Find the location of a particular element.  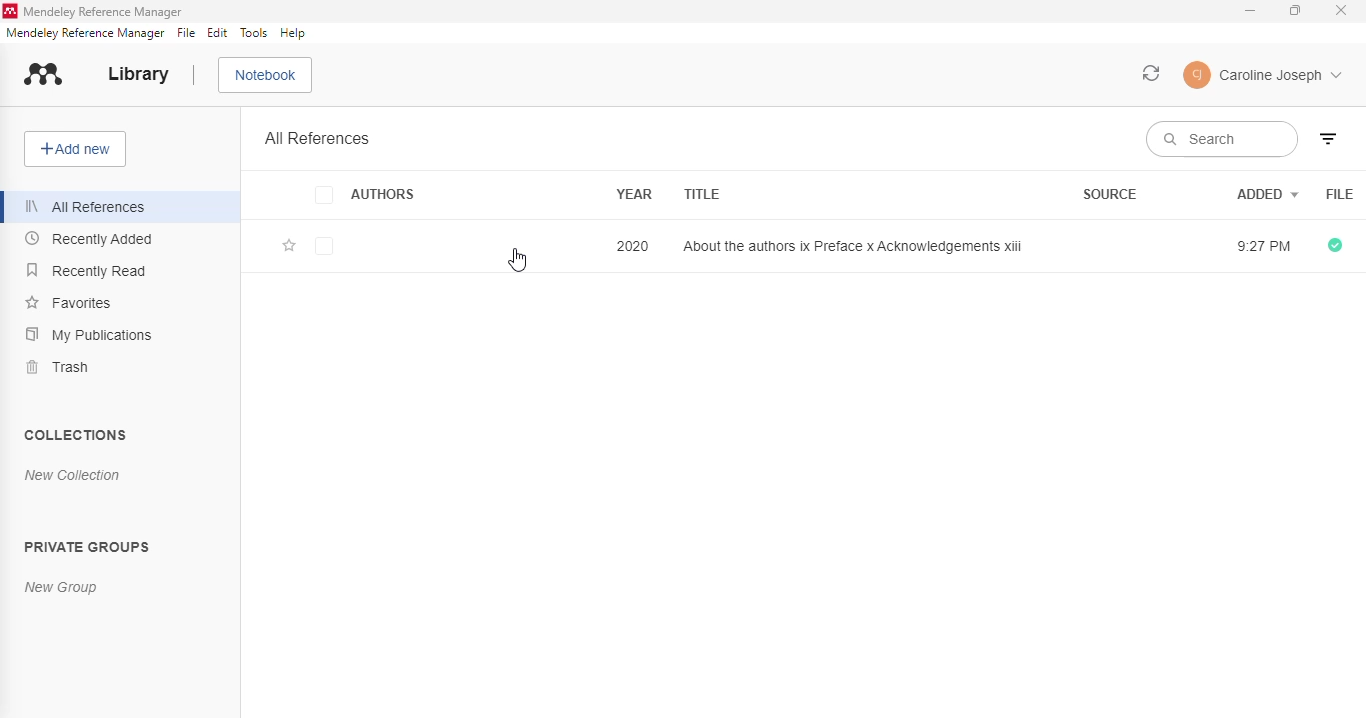

checkbox is located at coordinates (323, 247).